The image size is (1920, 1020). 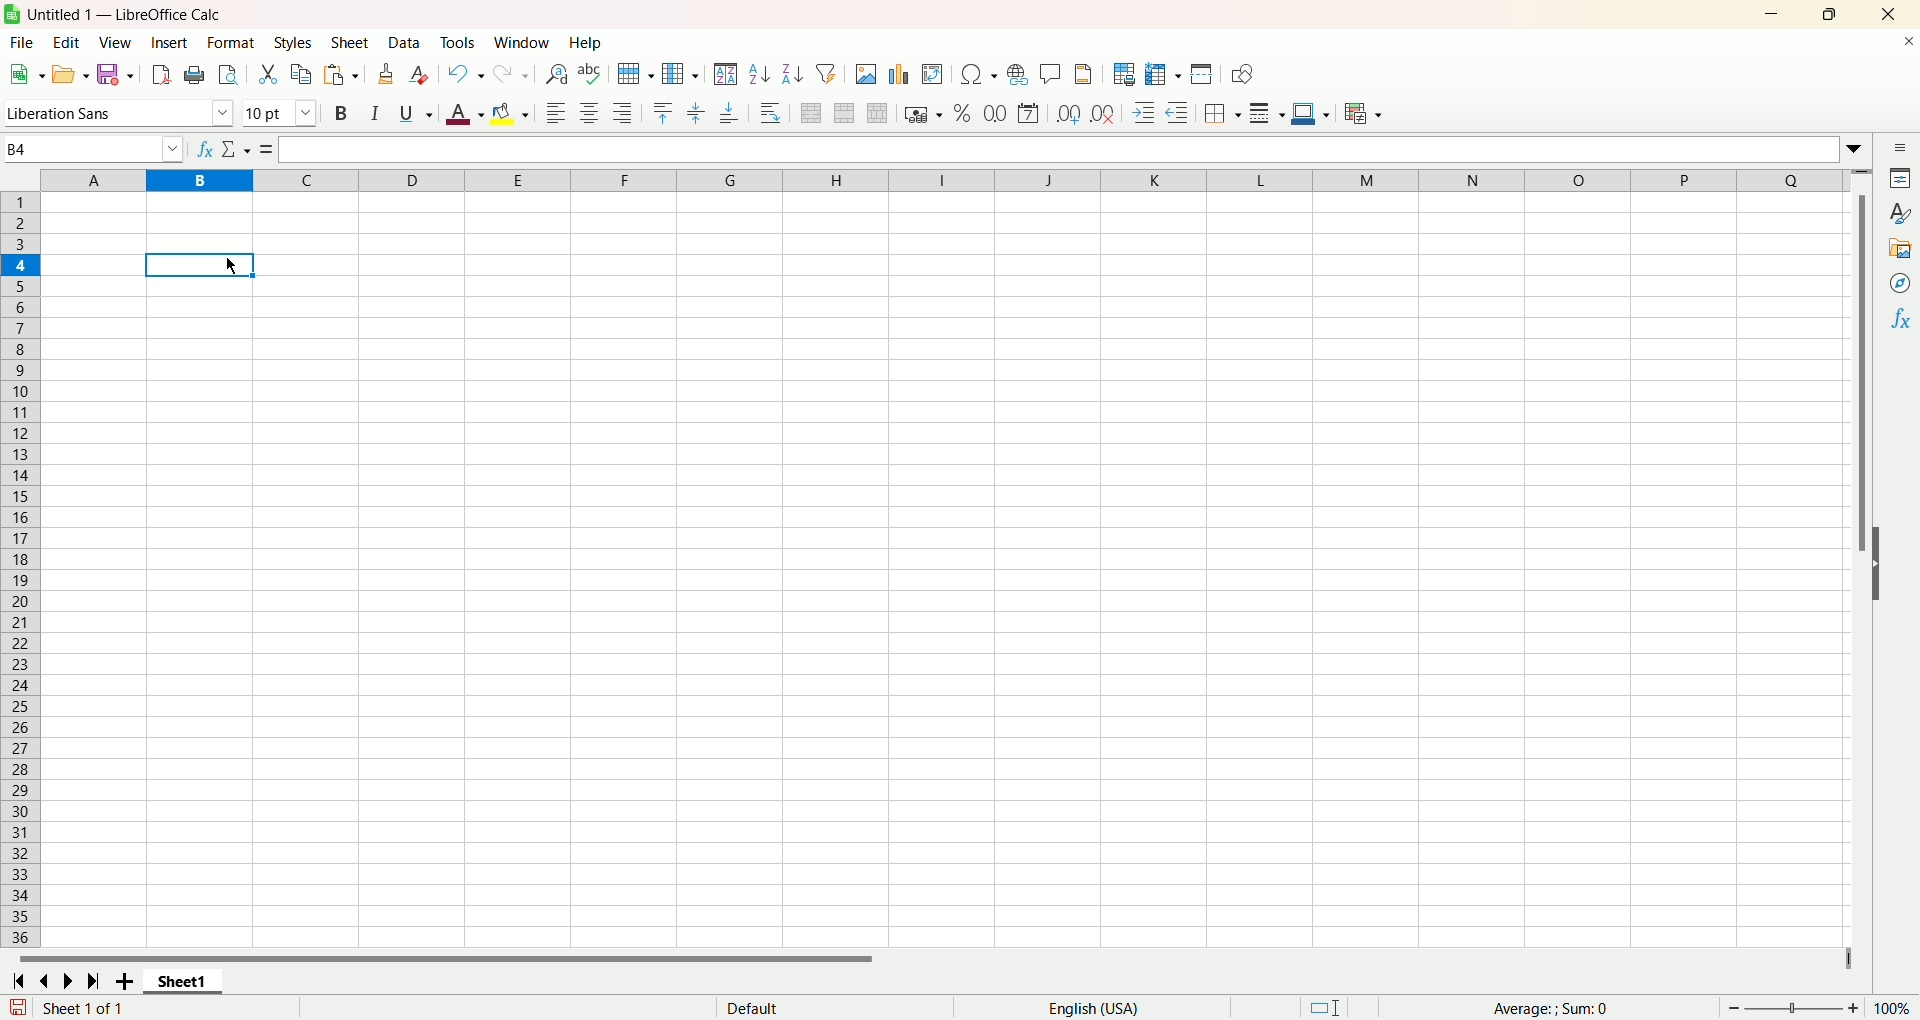 What do you see at coordinates (26, 73) in the screenshot?
I see `New` at bounding box center [26, 73].